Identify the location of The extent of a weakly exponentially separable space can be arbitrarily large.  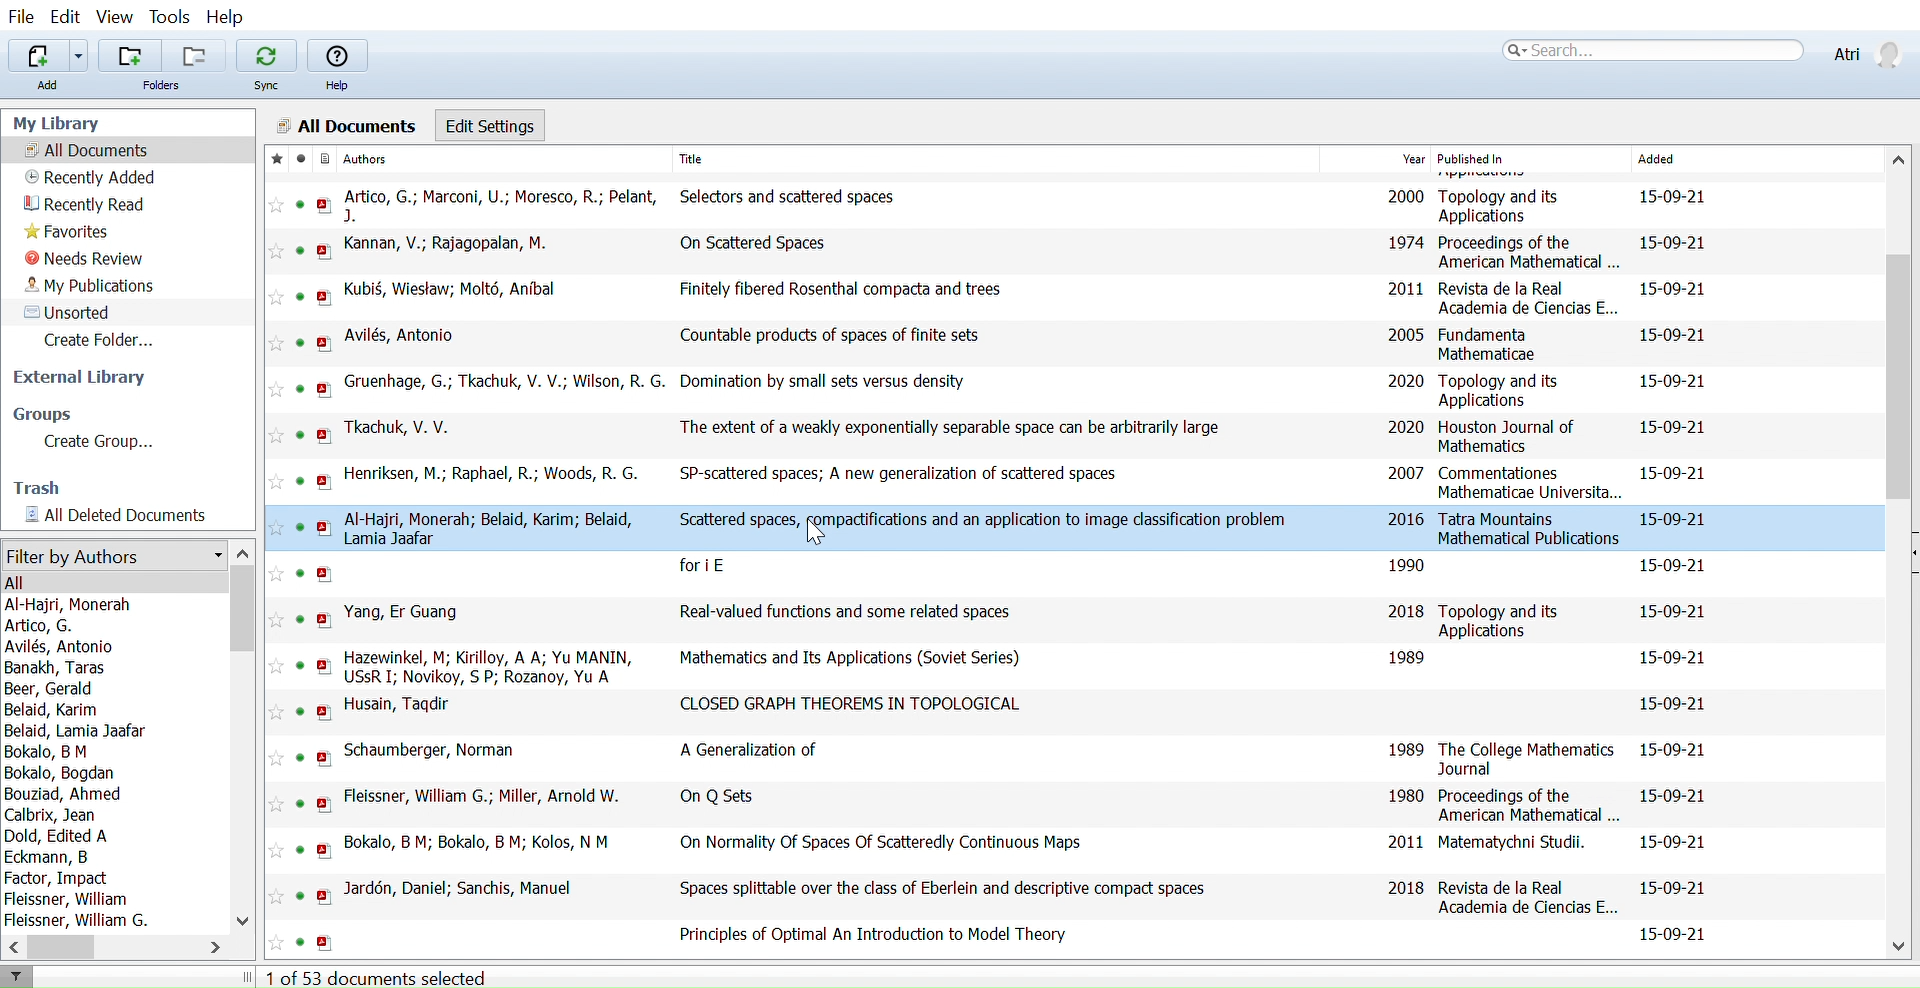
(952, 427).